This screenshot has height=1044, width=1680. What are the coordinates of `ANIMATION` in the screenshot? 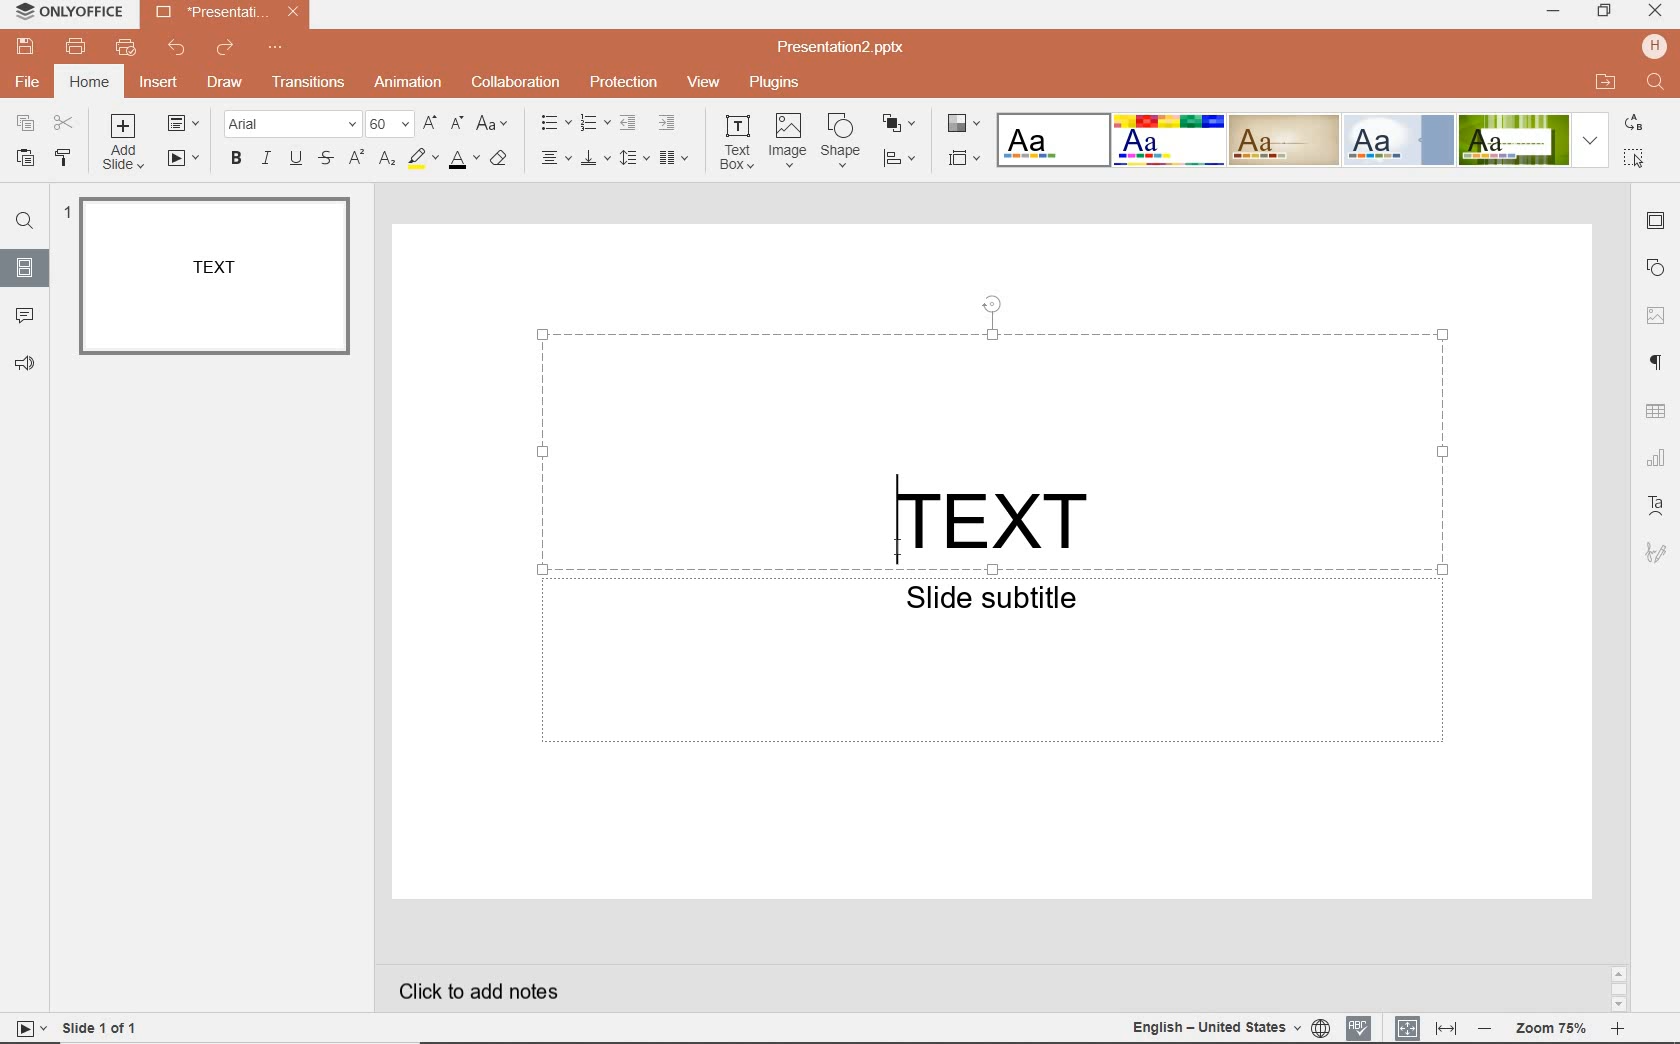 It's located at (408, 84).